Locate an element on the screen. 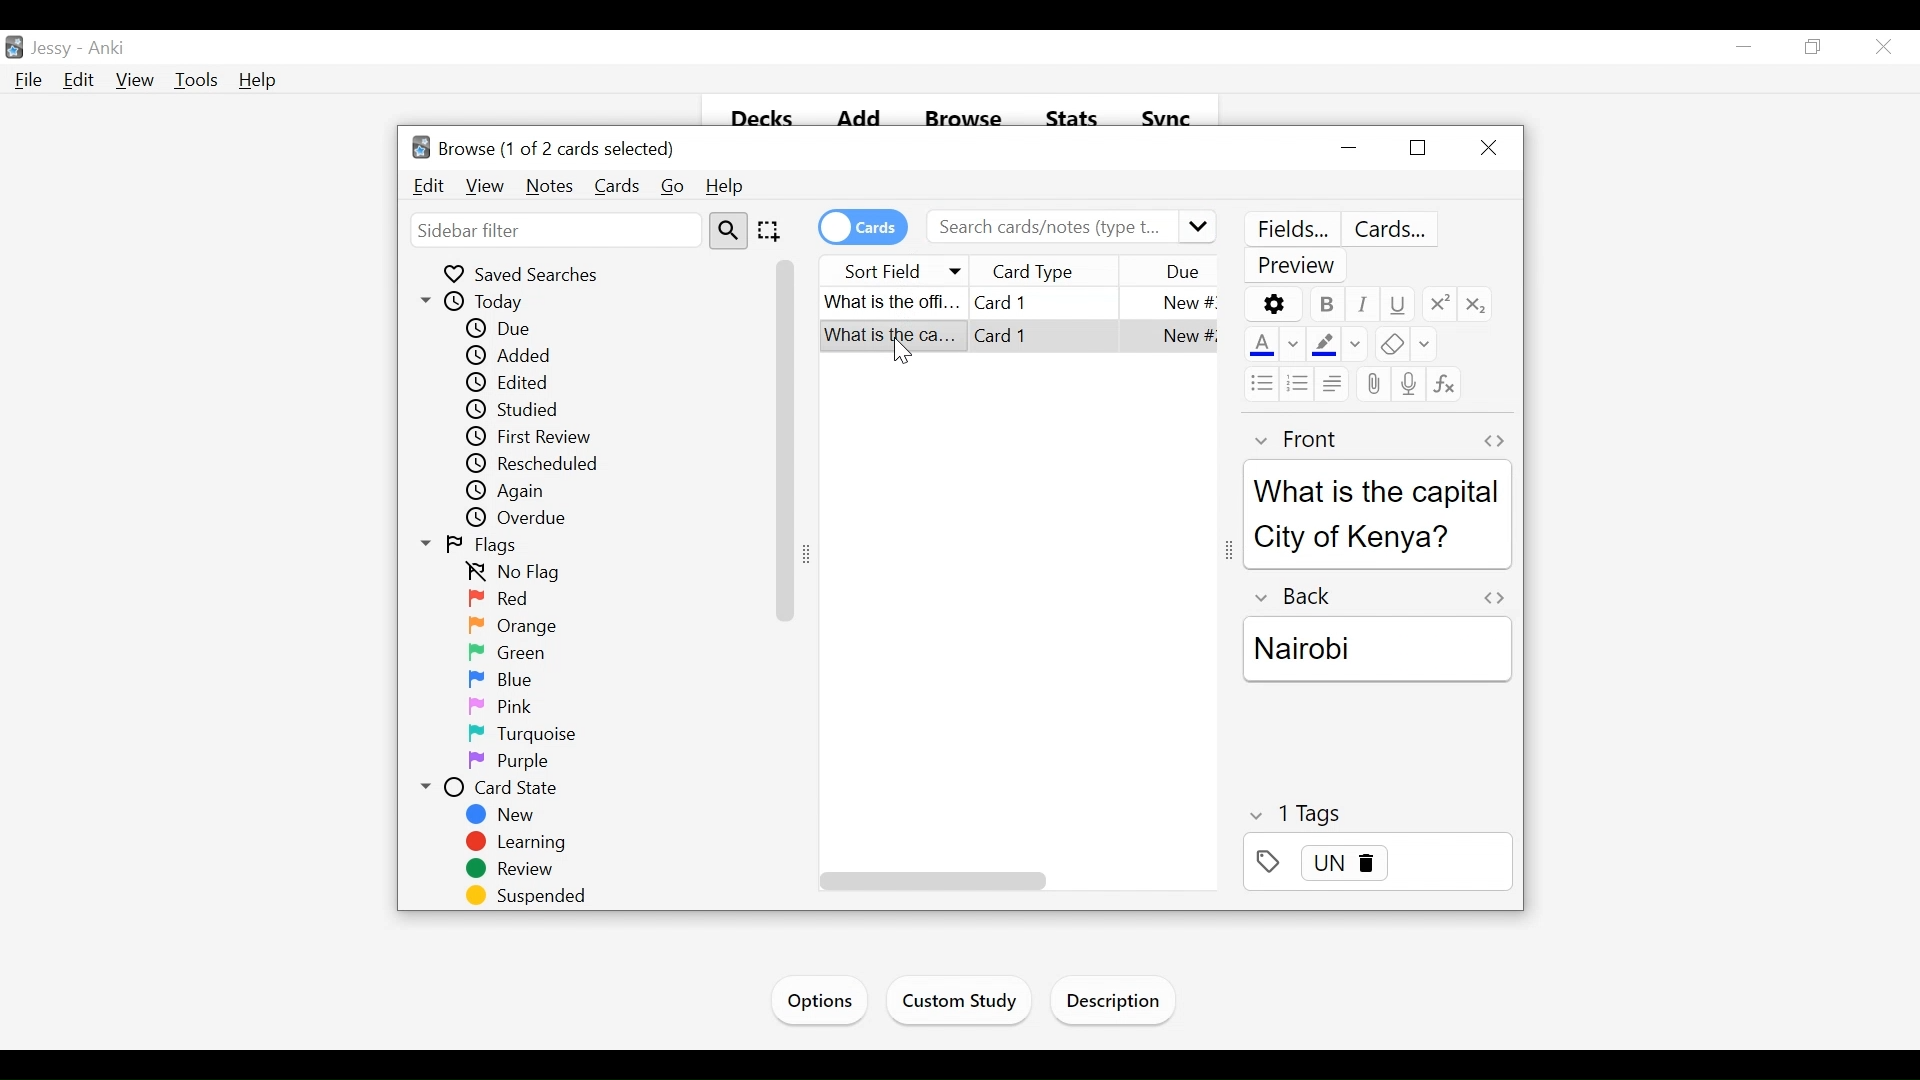  Anki is located at coordinates (112, 49).